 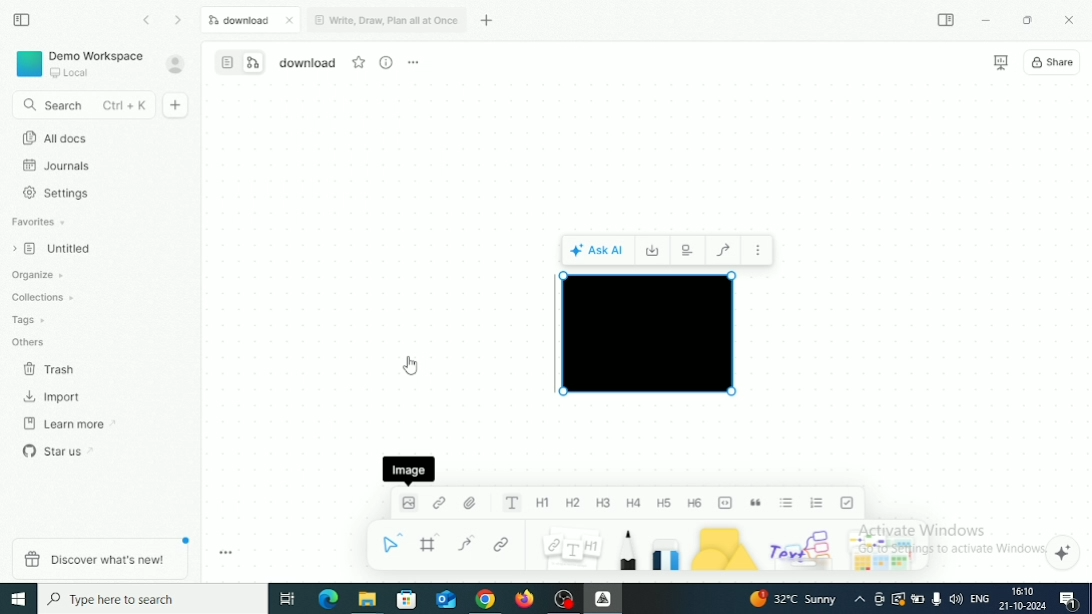 I want to click on OBS Studio, so click(x=564, y=600).